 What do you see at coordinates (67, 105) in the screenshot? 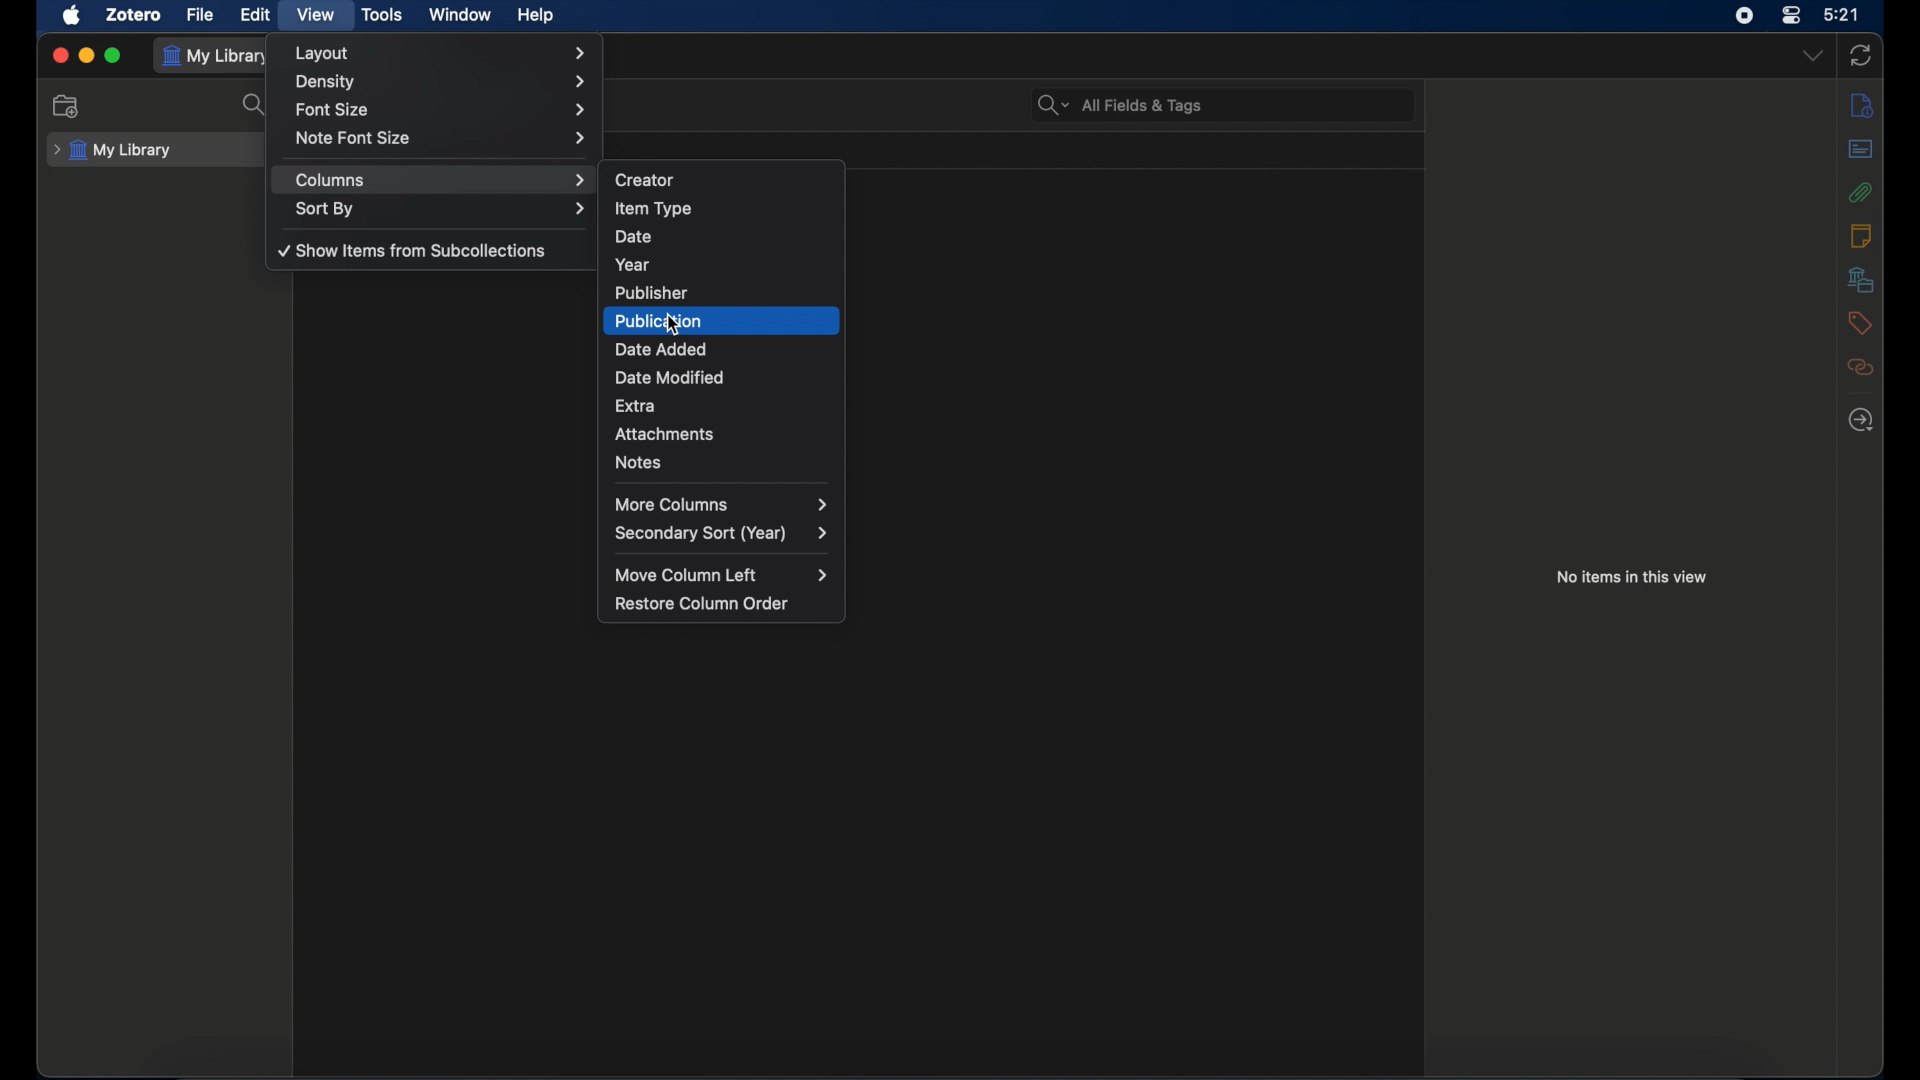
I see `new collection` at bounding box center [67, 105].